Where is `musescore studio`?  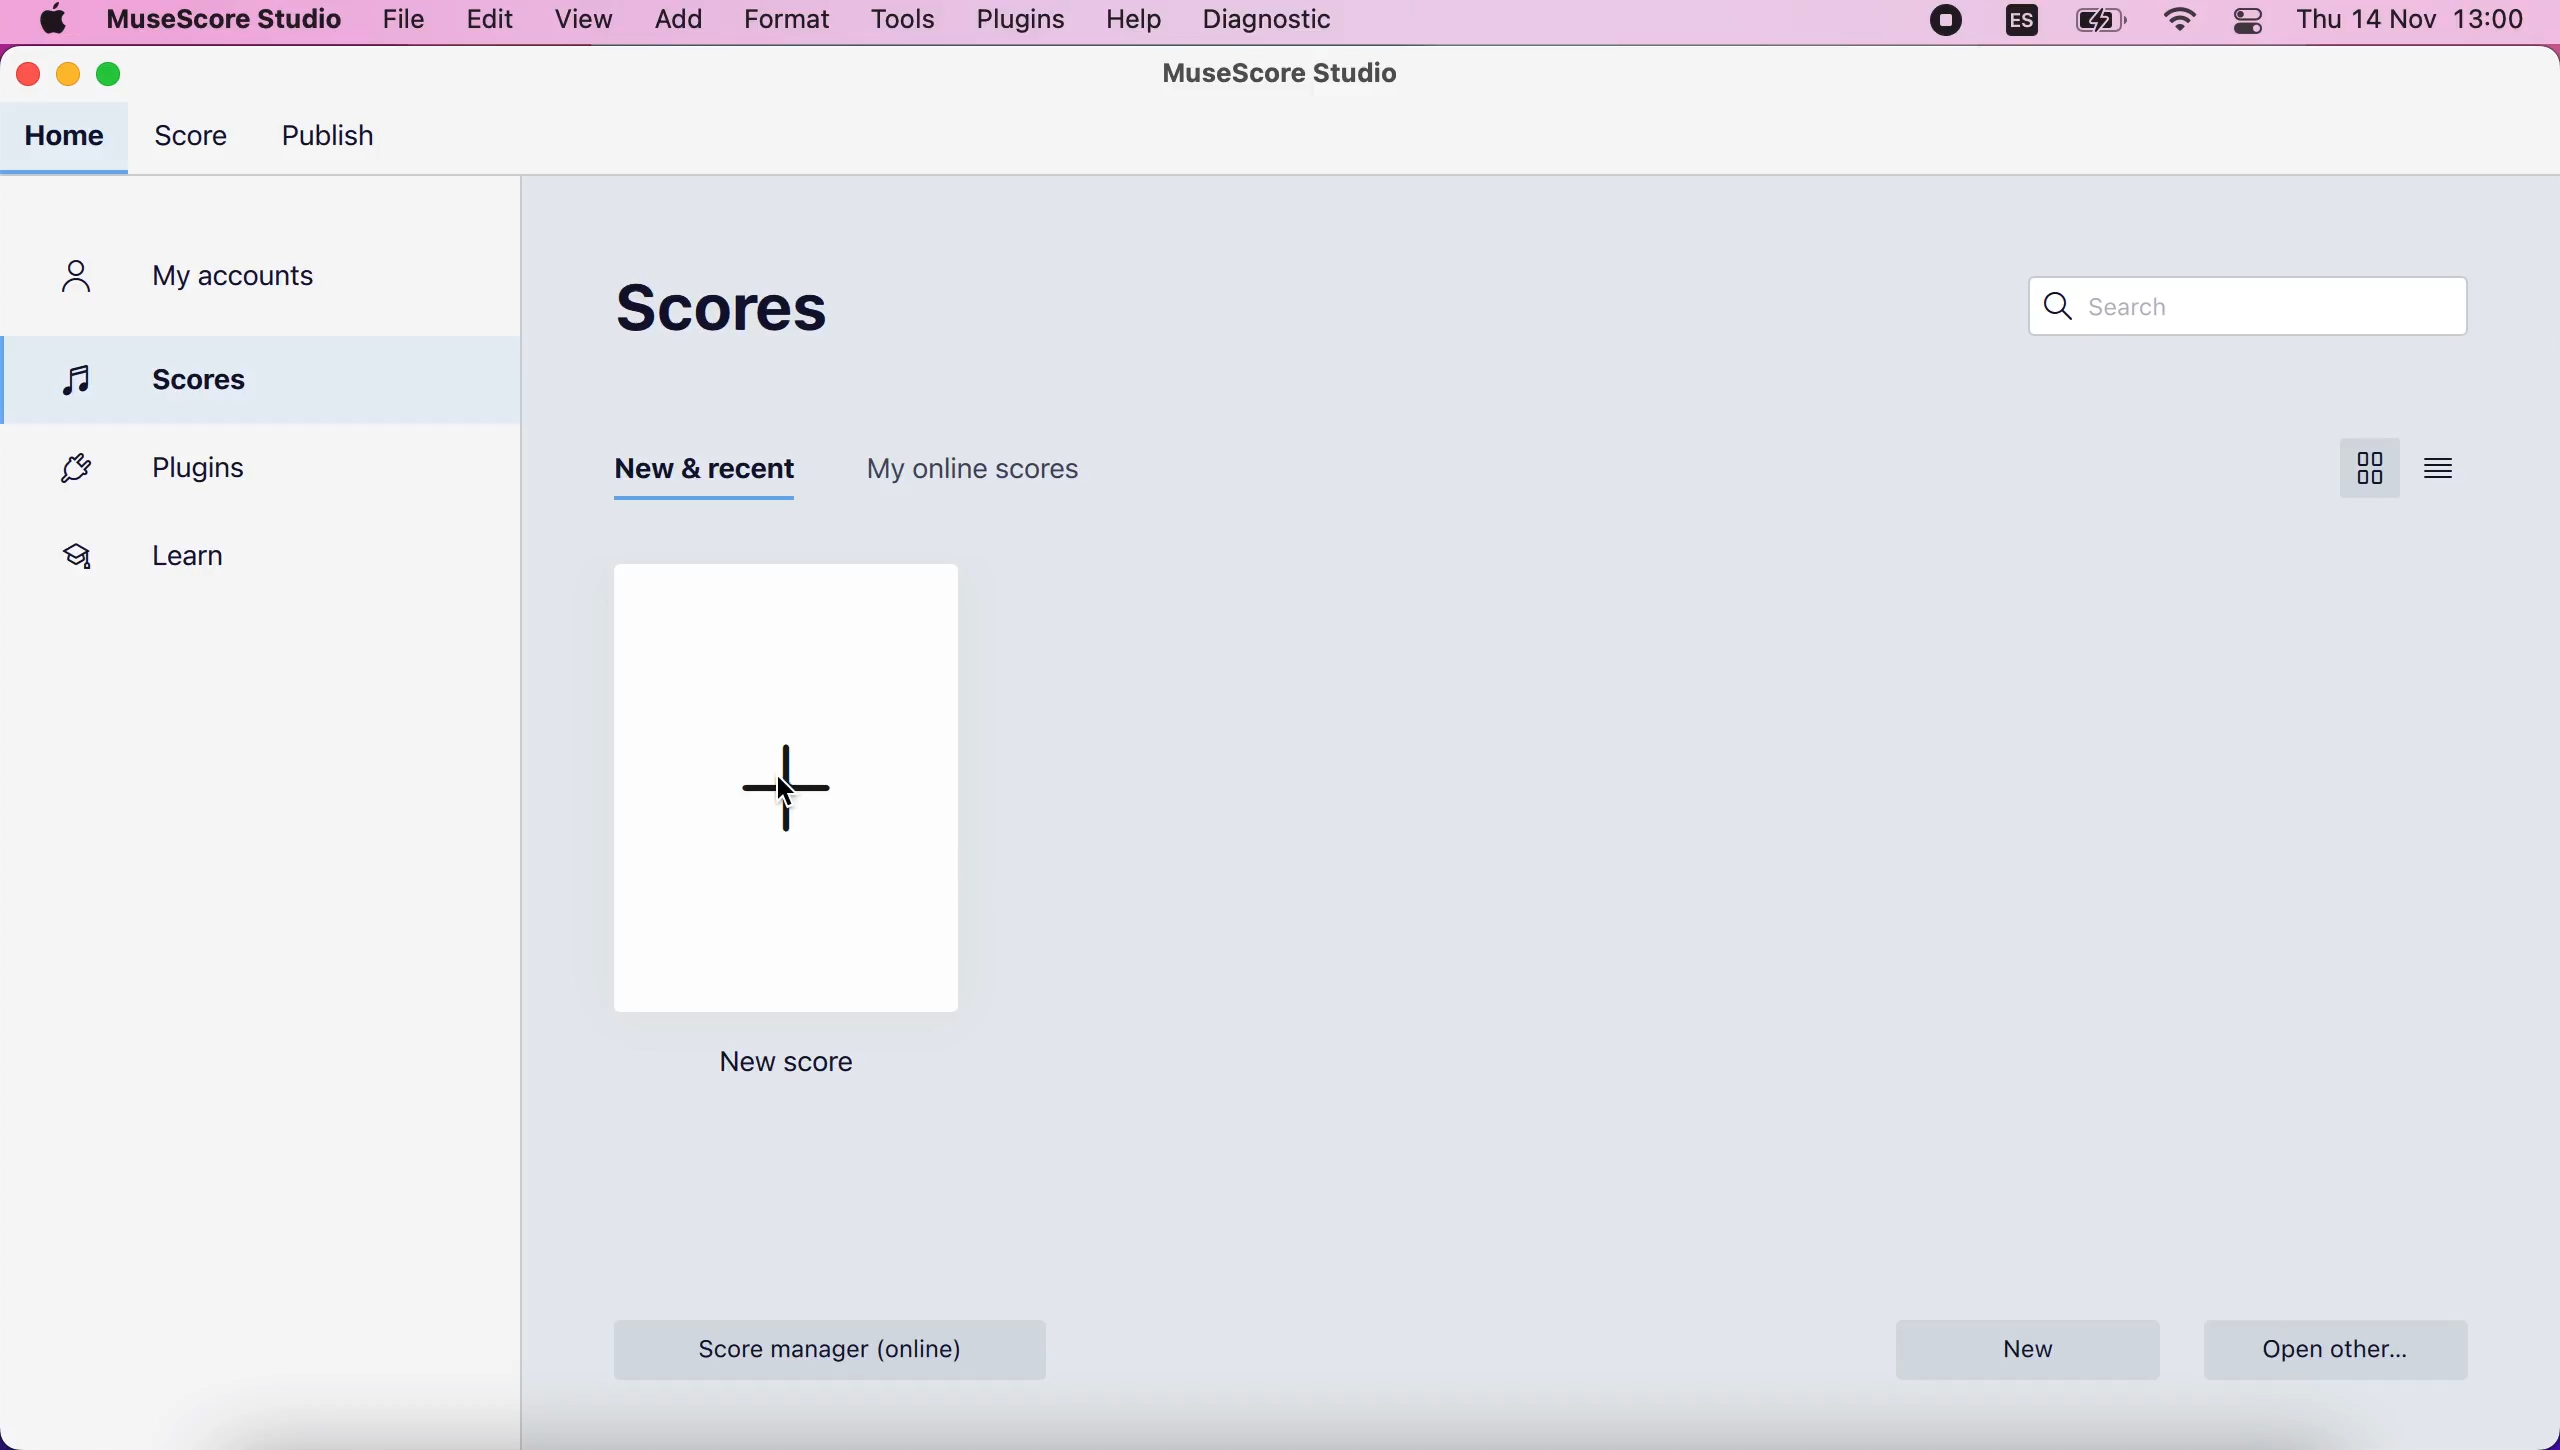 musescore studio is located at coordinates (1285, 75).